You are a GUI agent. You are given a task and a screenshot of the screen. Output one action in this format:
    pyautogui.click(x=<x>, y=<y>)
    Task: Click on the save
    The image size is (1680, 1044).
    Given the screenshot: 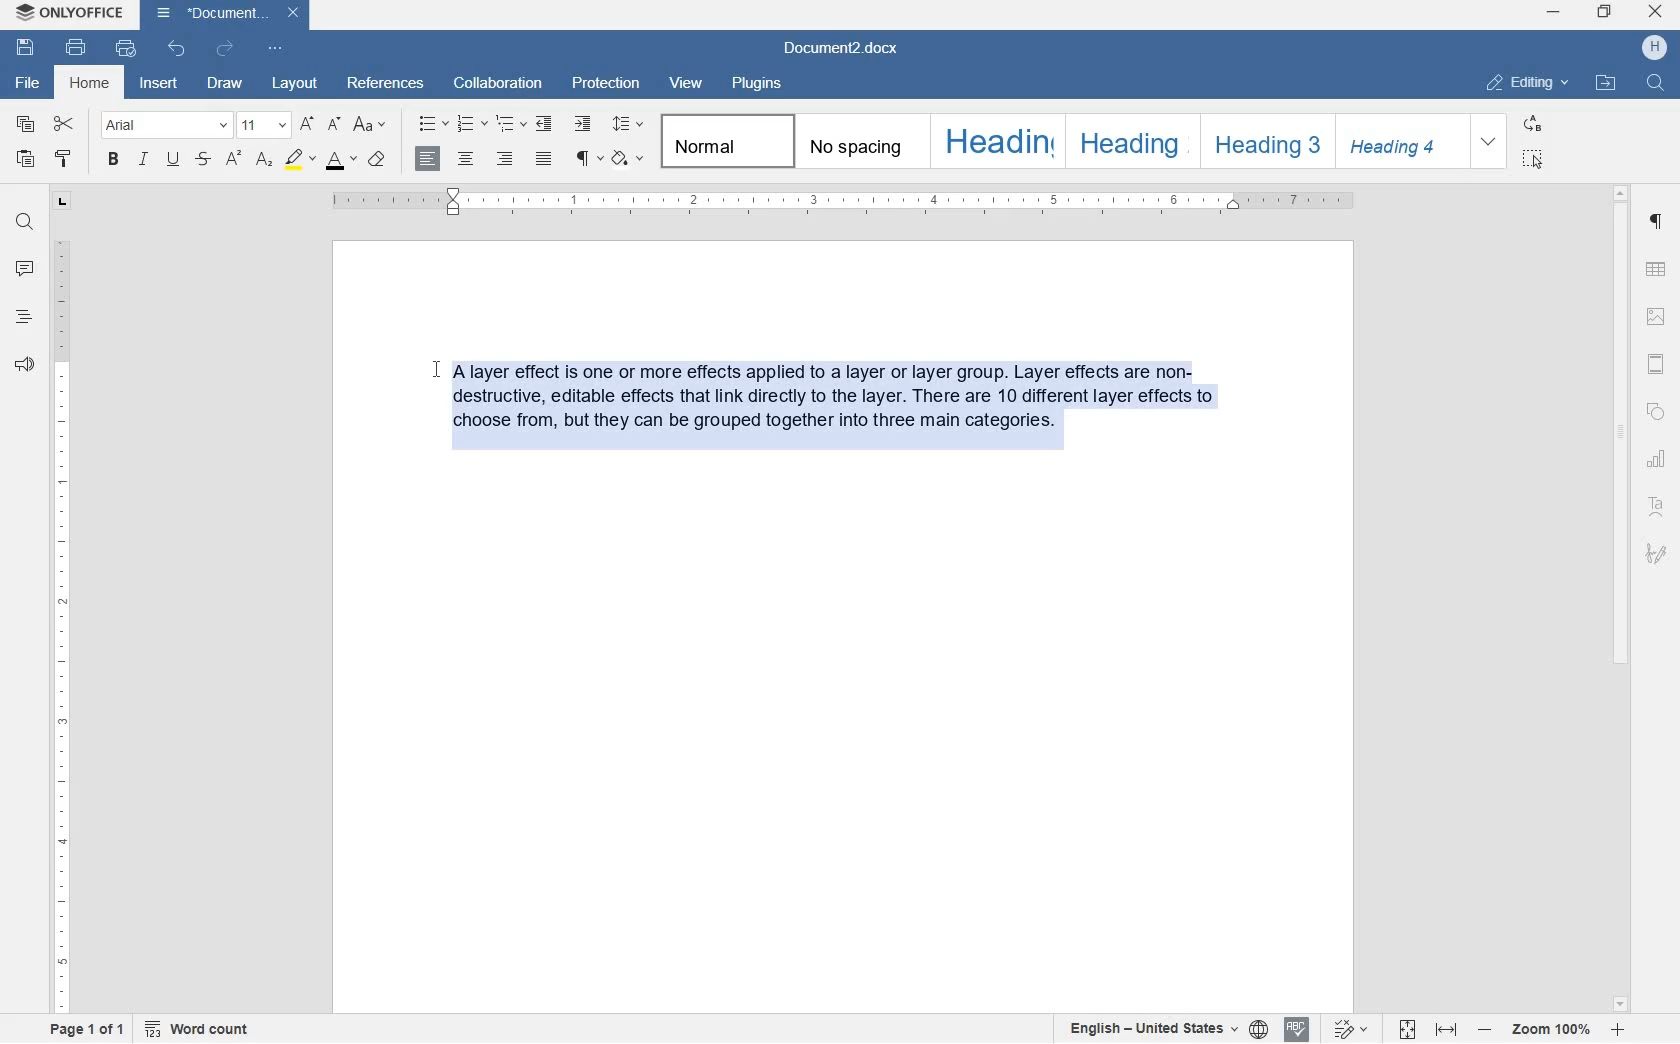 What is the action you would take?
    pyautogui.click(x=26, y=49)
    